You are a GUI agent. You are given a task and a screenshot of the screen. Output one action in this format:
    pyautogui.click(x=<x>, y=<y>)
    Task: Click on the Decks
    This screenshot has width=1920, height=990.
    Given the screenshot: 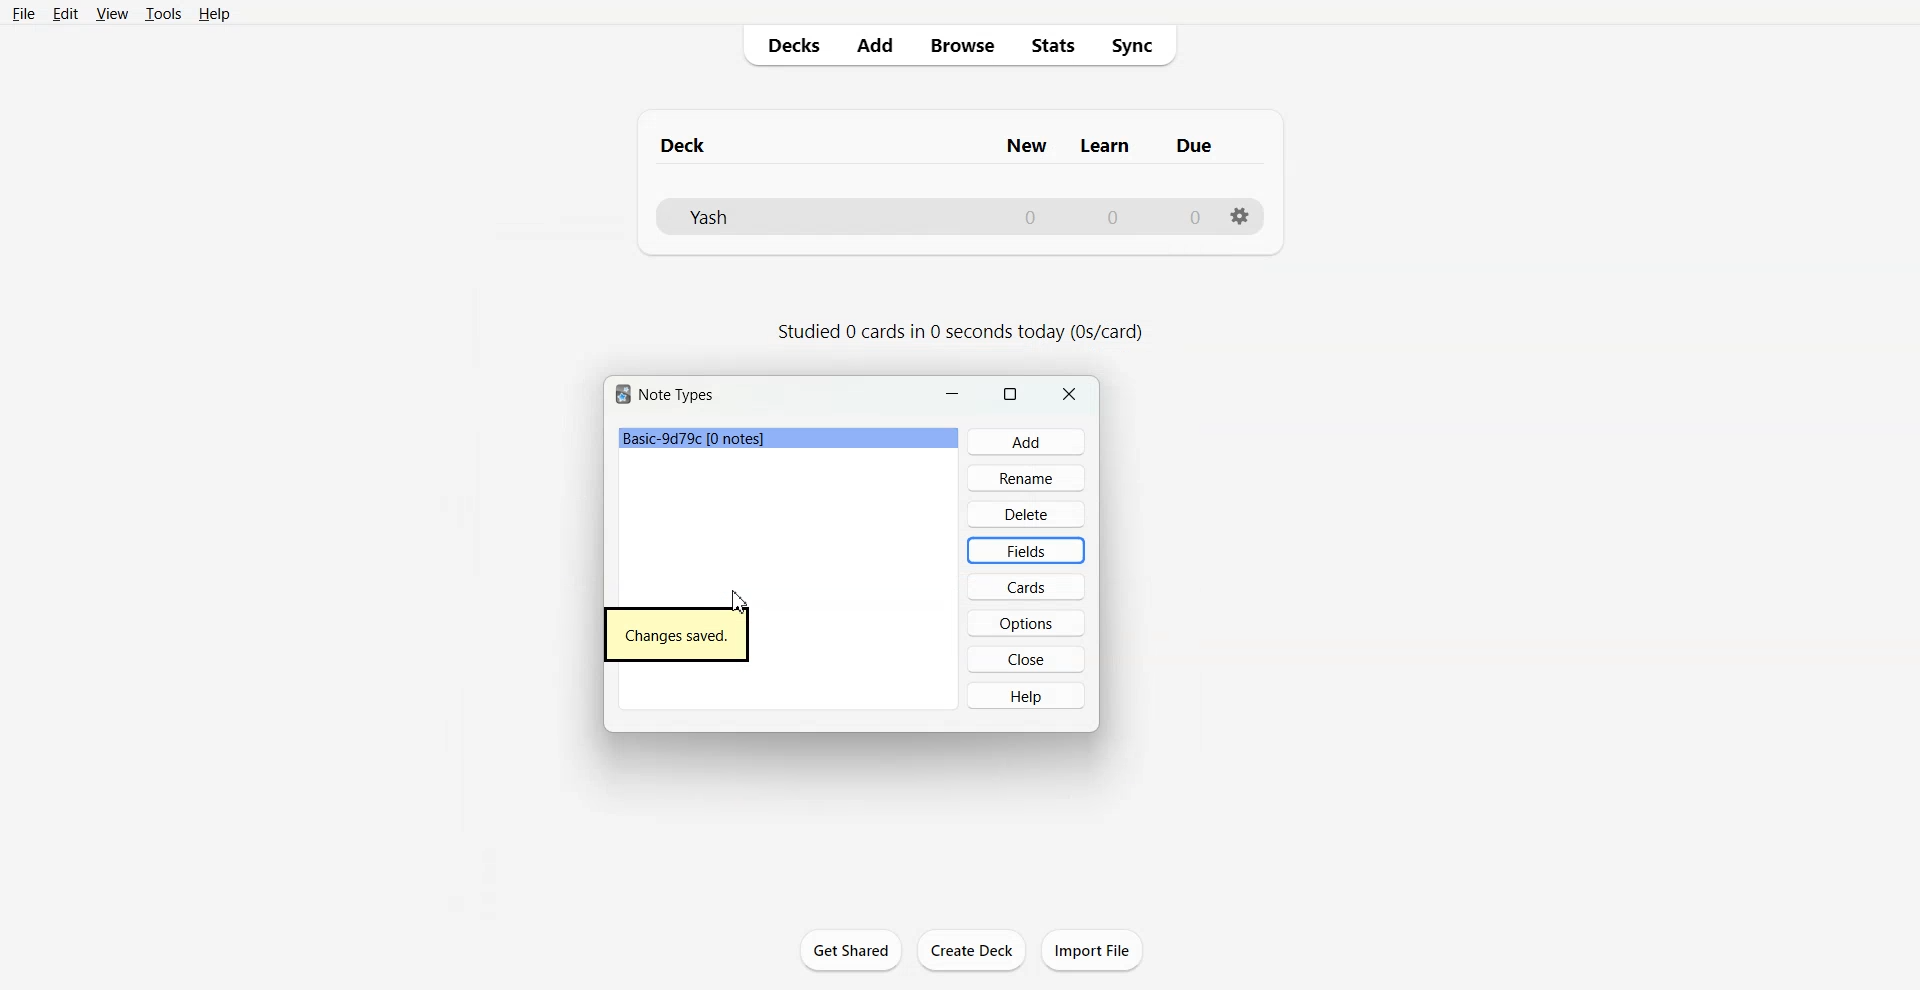 What is the action you would take?
    pyautogui.click(x=787, y=45)
    